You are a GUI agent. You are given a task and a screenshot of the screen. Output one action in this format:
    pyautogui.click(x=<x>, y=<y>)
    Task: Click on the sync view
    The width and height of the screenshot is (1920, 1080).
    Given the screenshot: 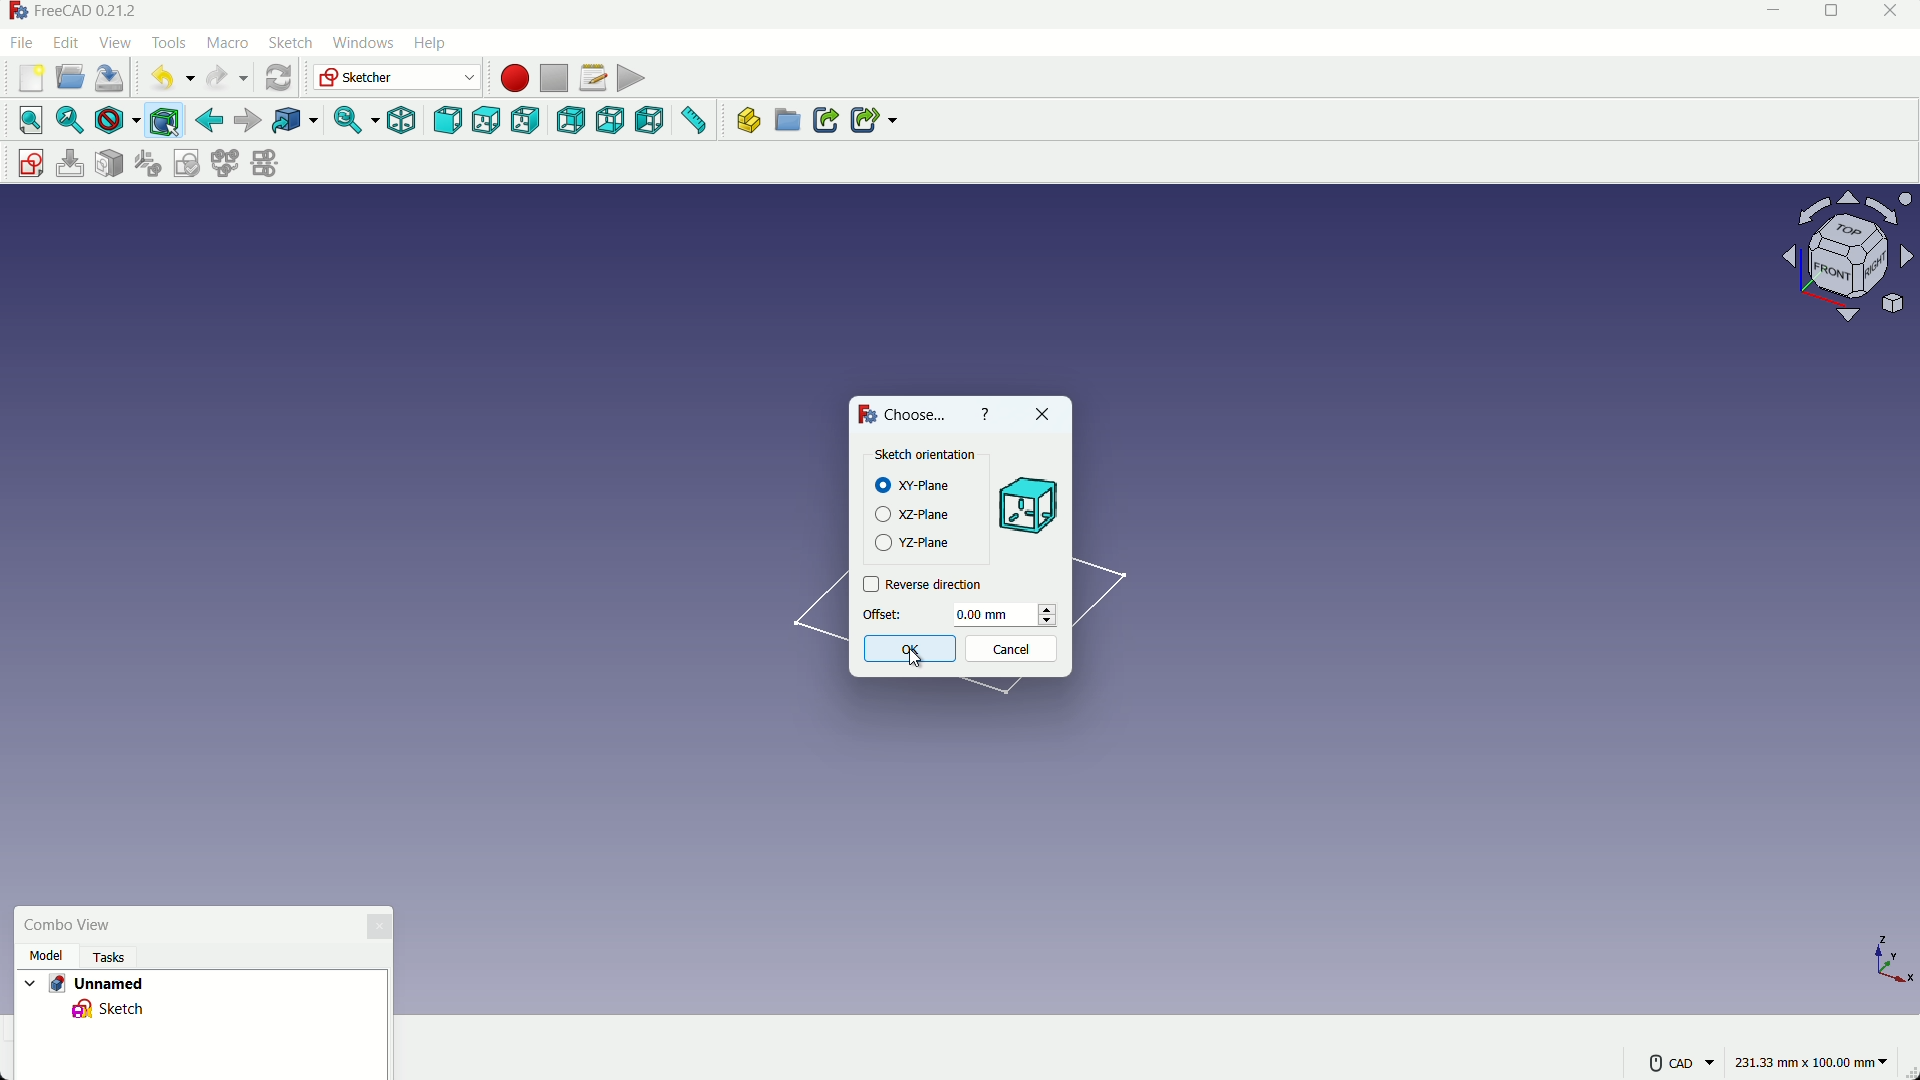 What is the action you would take?
    pyautogui.click(x=352, y=121)
    